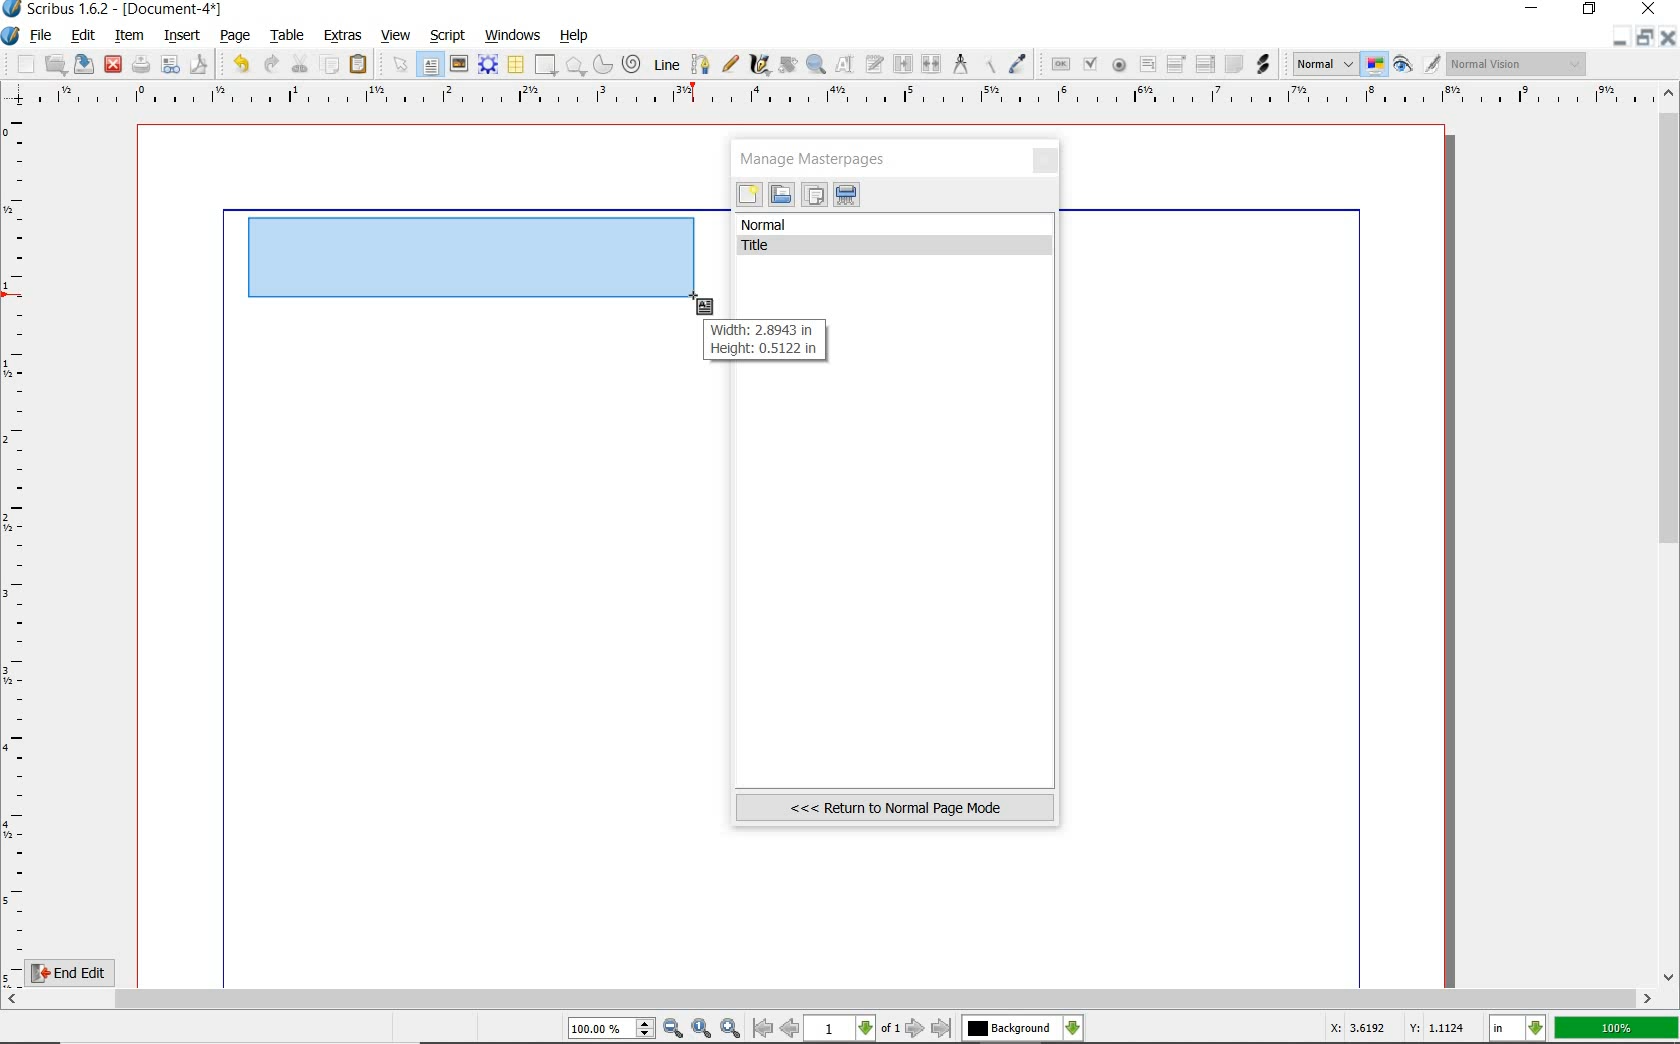 This screenshot has height=1044, width=1680. Describe the element at coordinates (1418, 64) in the screenshot. I see `preview mode` at that location.